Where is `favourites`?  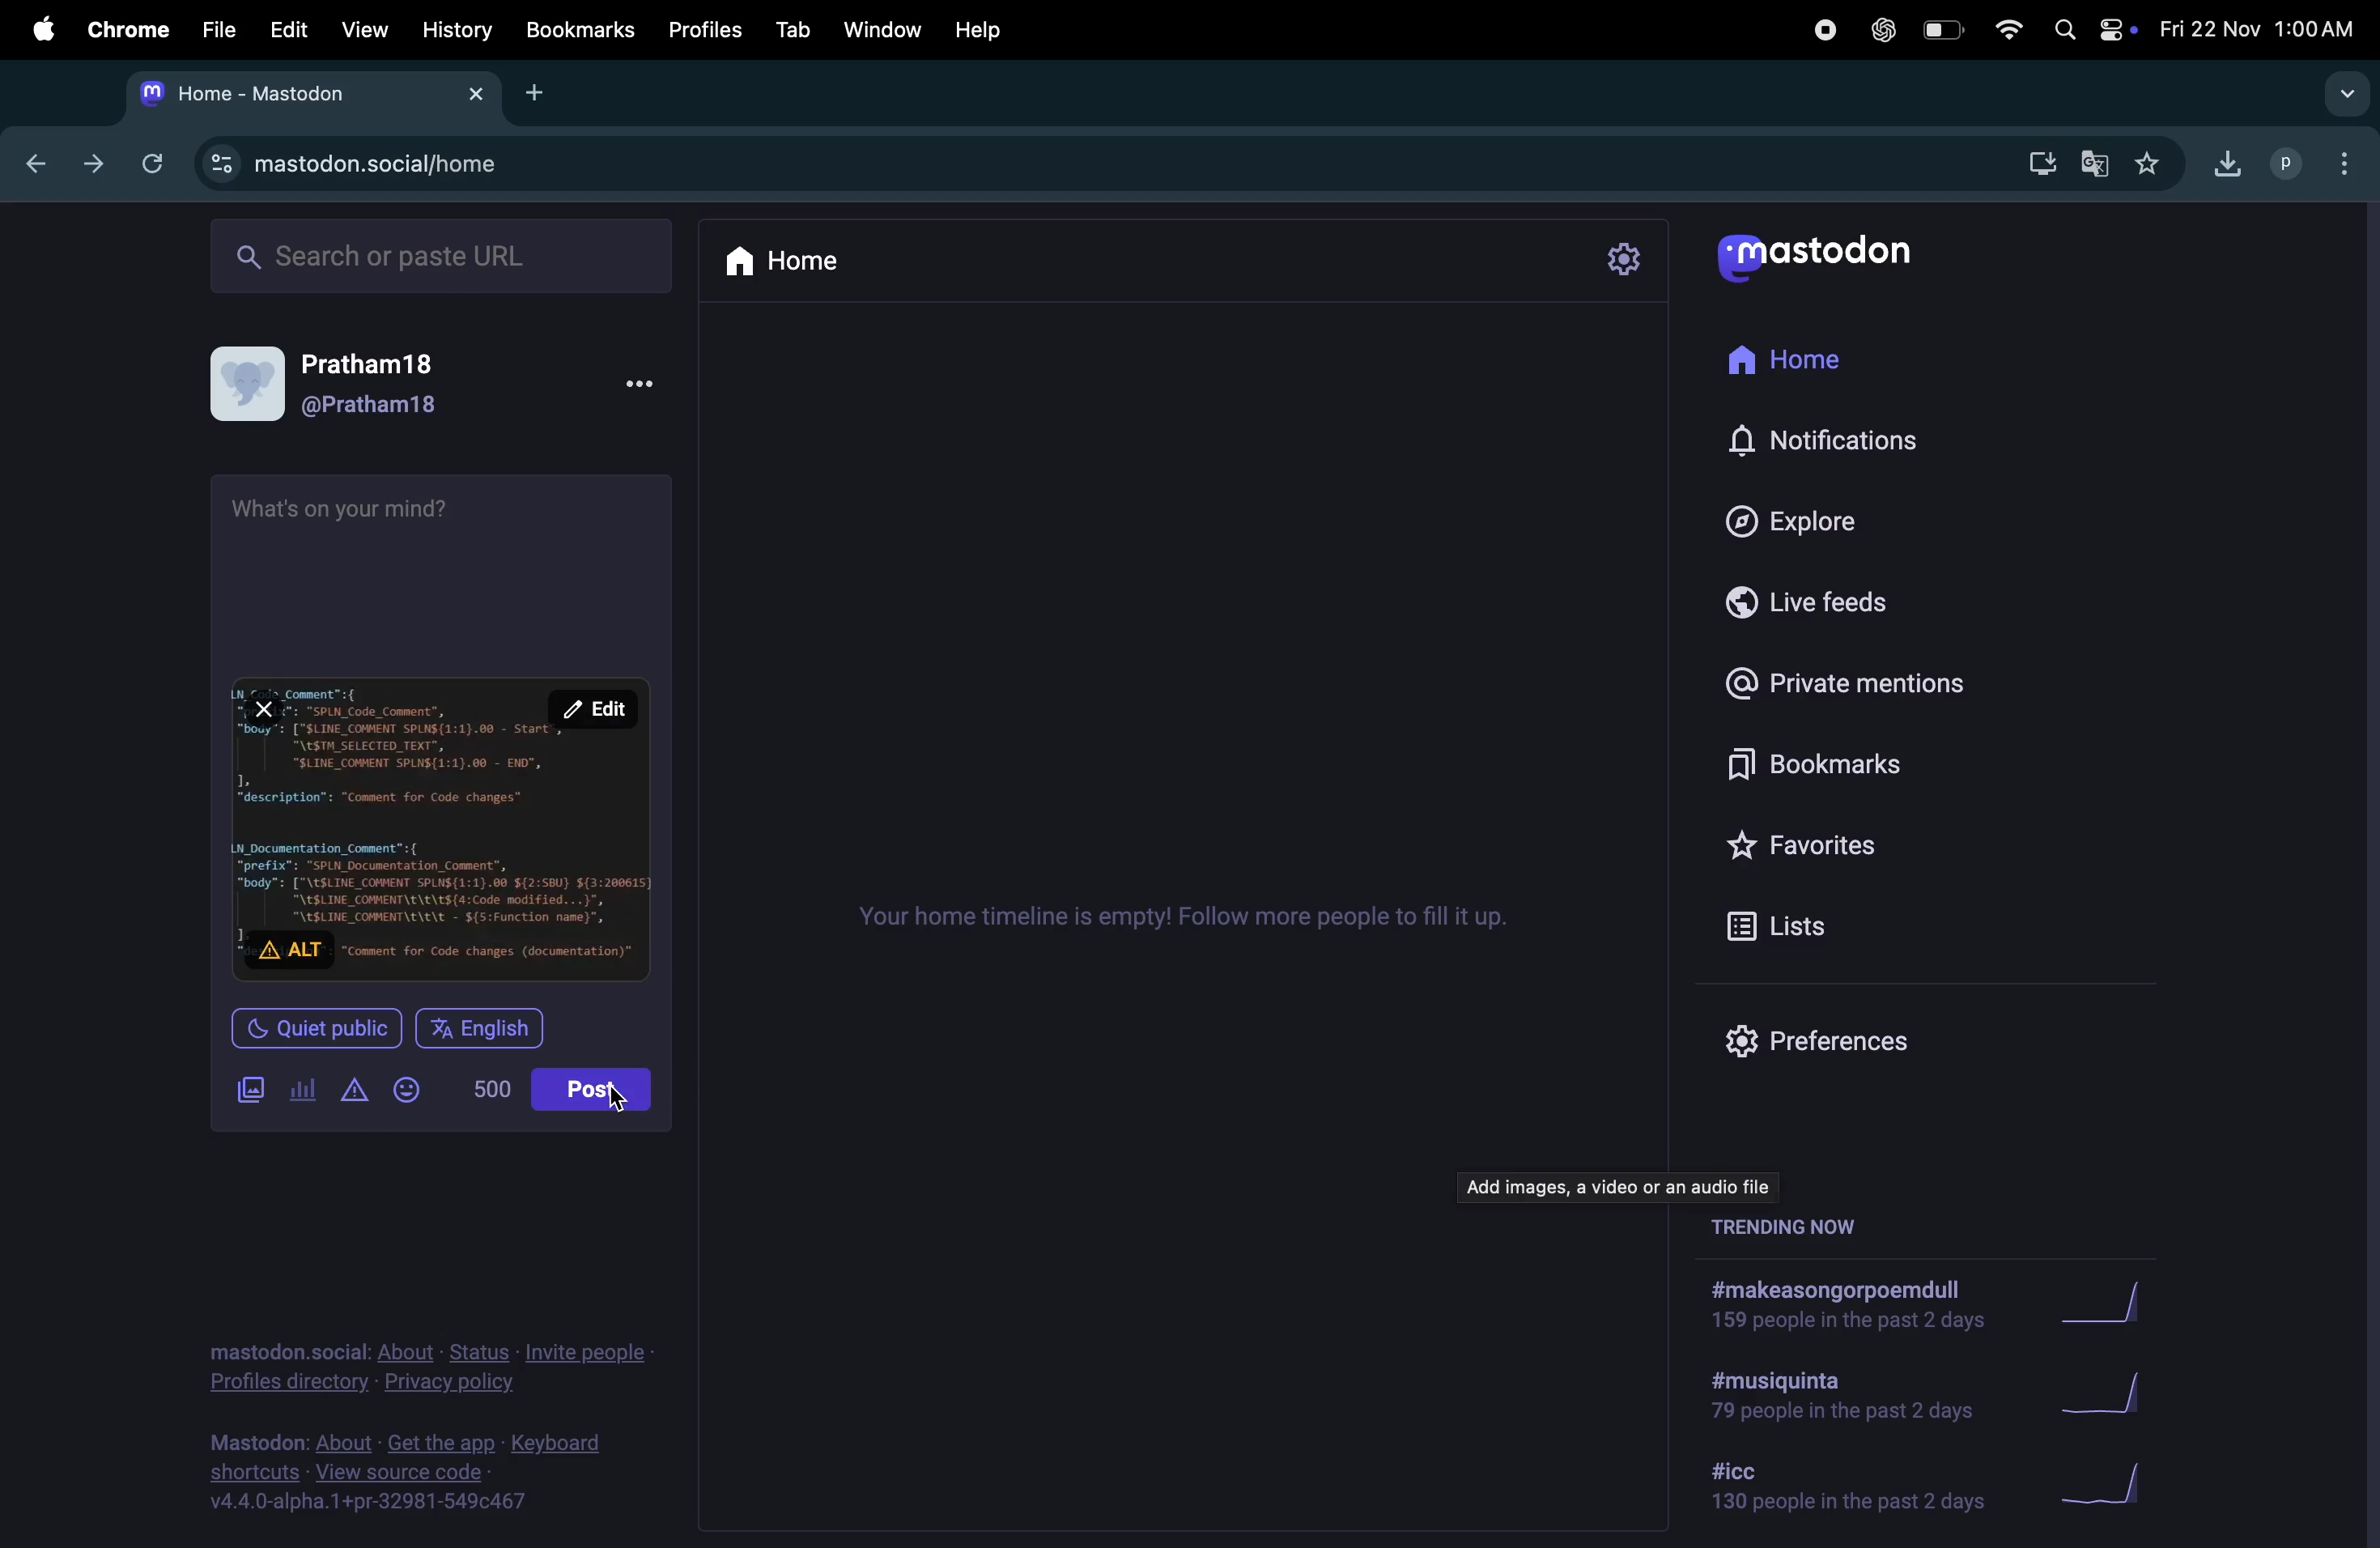 favourites is located at coordinates (1863, 841).